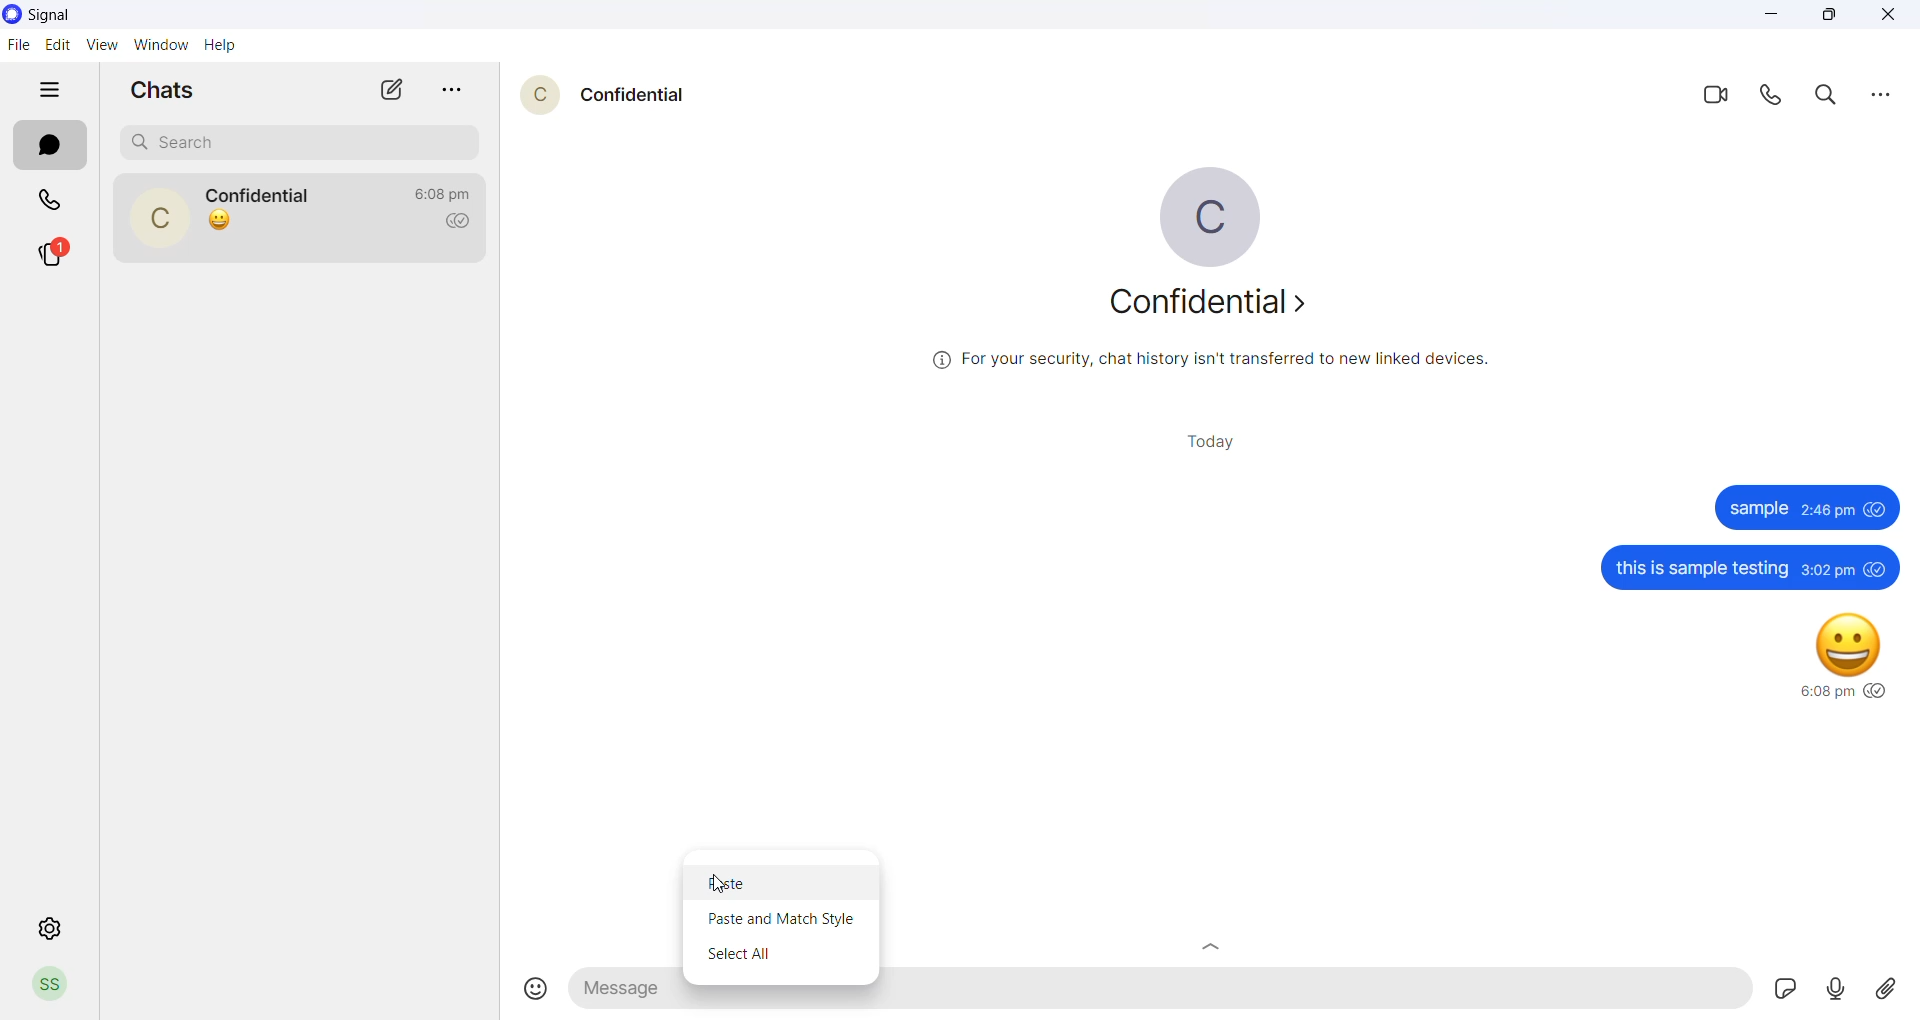 This screenshot has width=1920, height=1020. Describe the element at coordinates (643, 95) in the screenshot. I see `contact name` at that location.